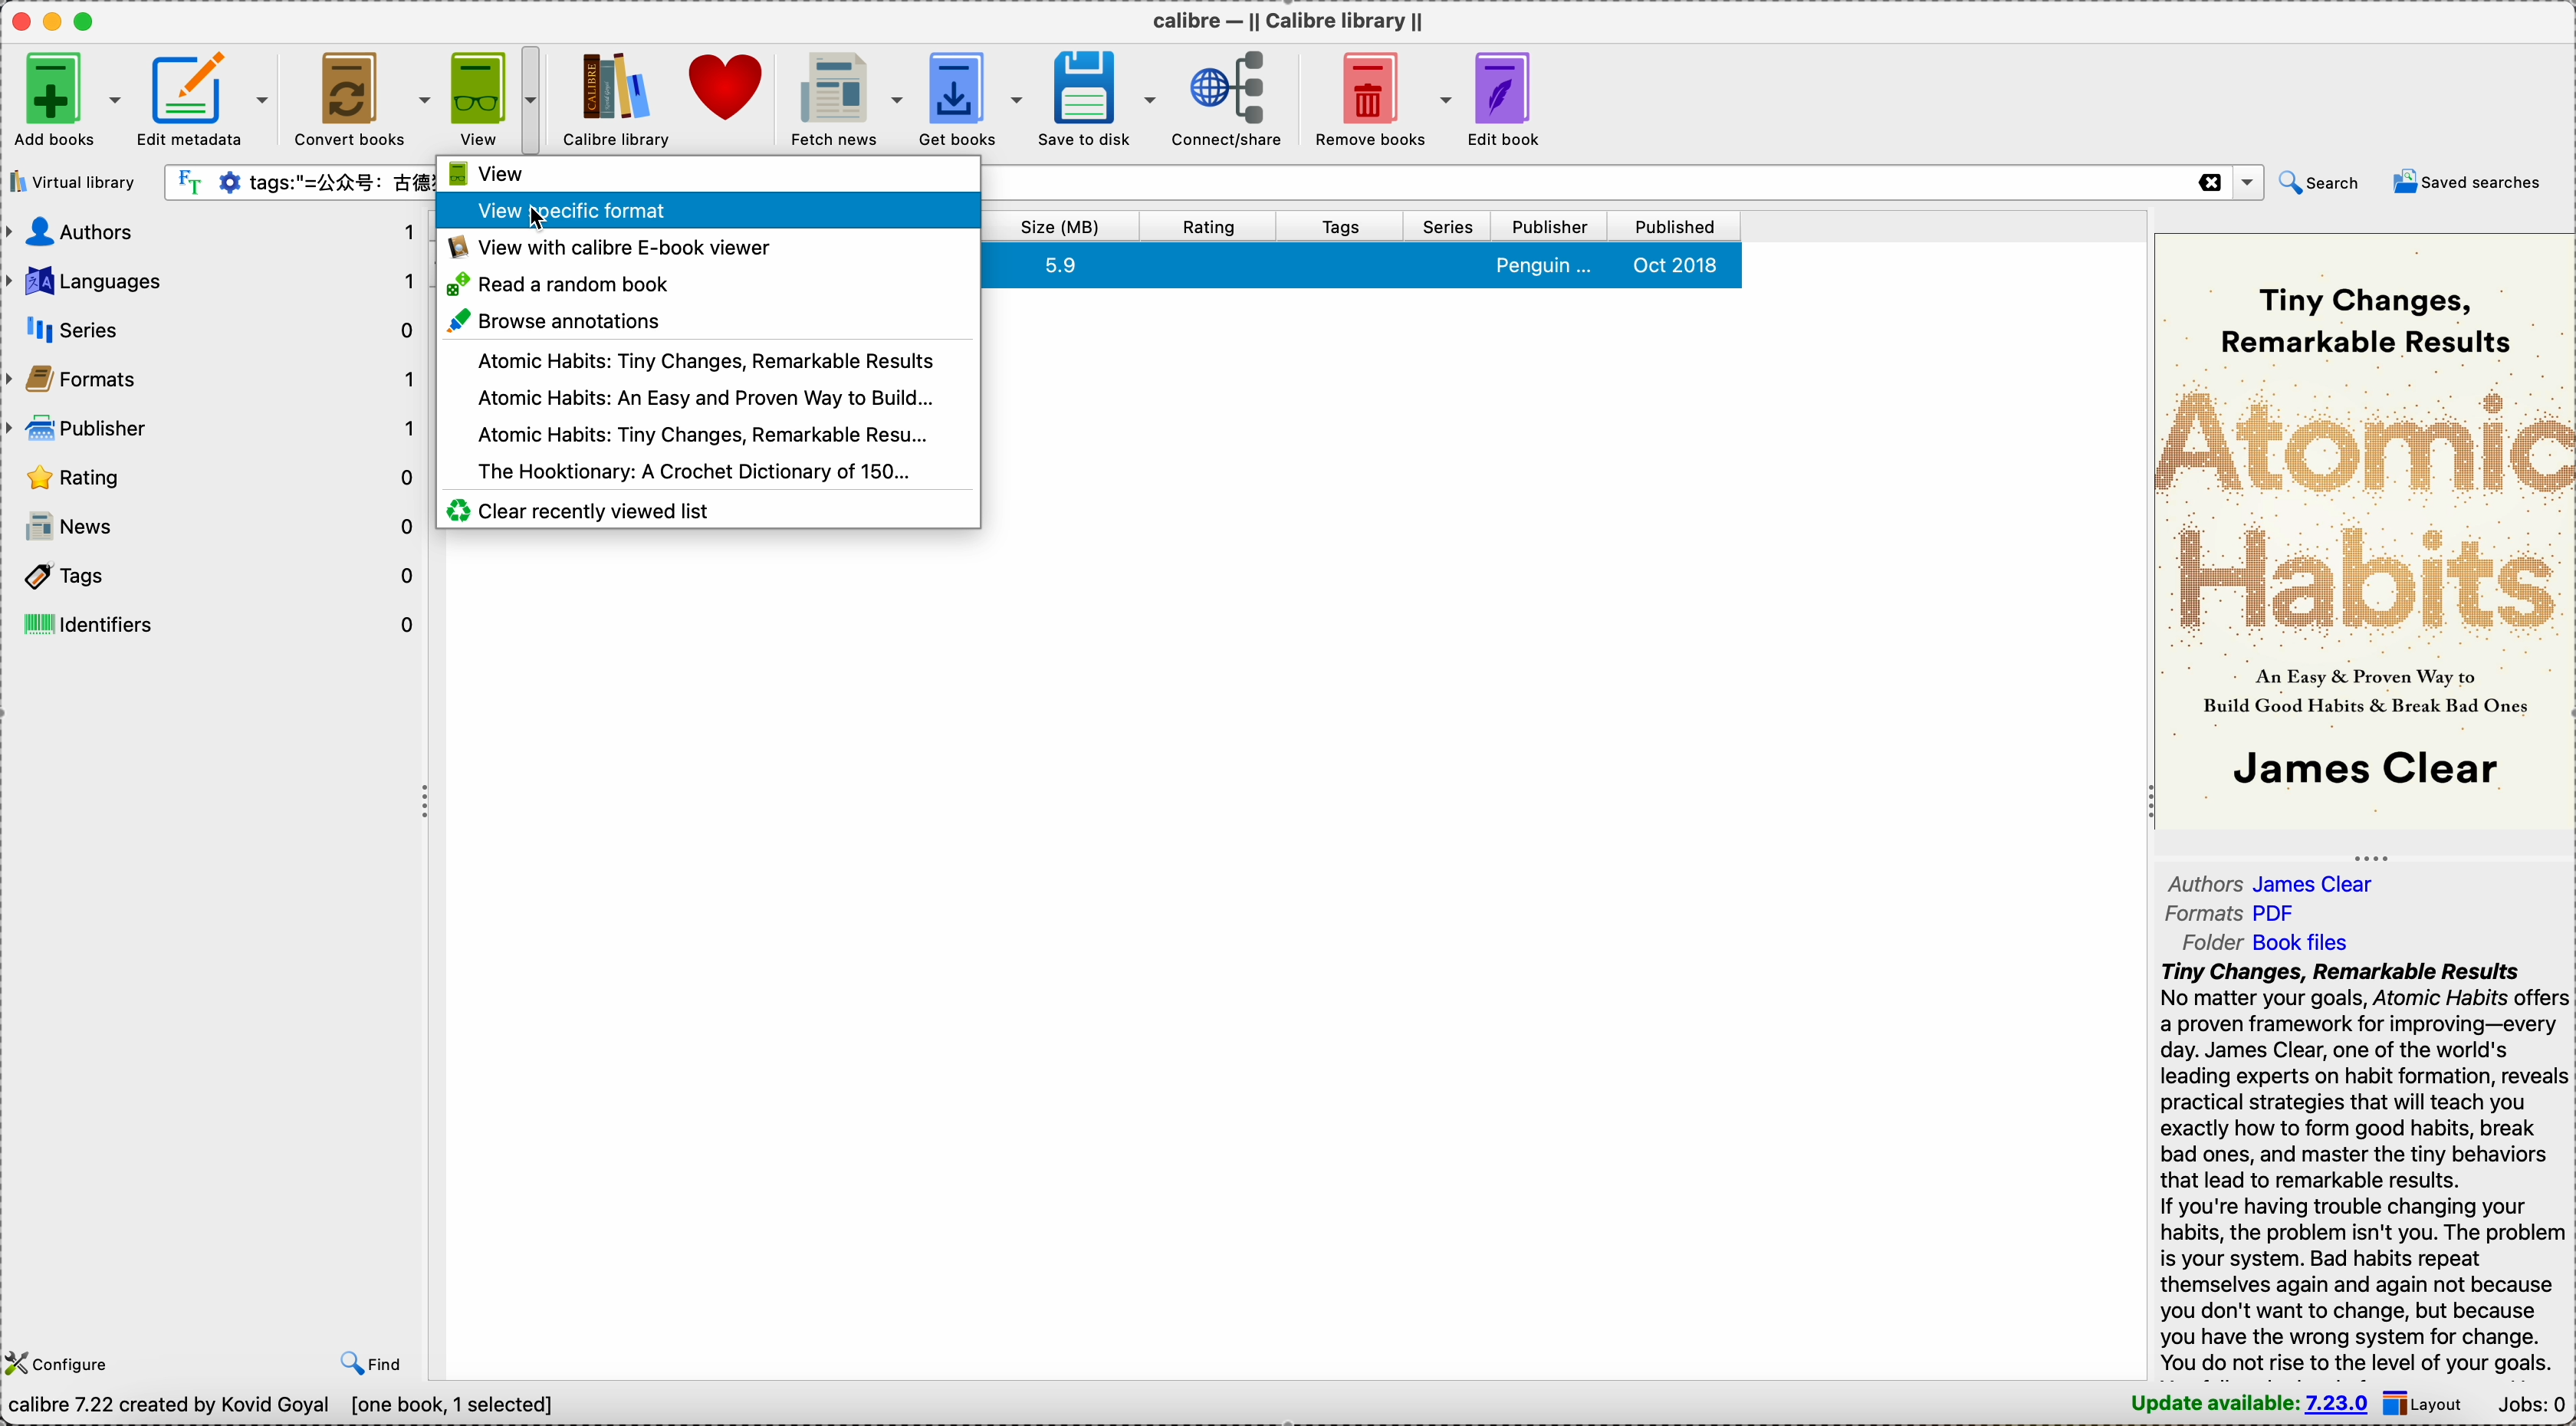  Describe the element at coordinates (50, 21) in the screenshot. I see `minimize Calibre` at that location.